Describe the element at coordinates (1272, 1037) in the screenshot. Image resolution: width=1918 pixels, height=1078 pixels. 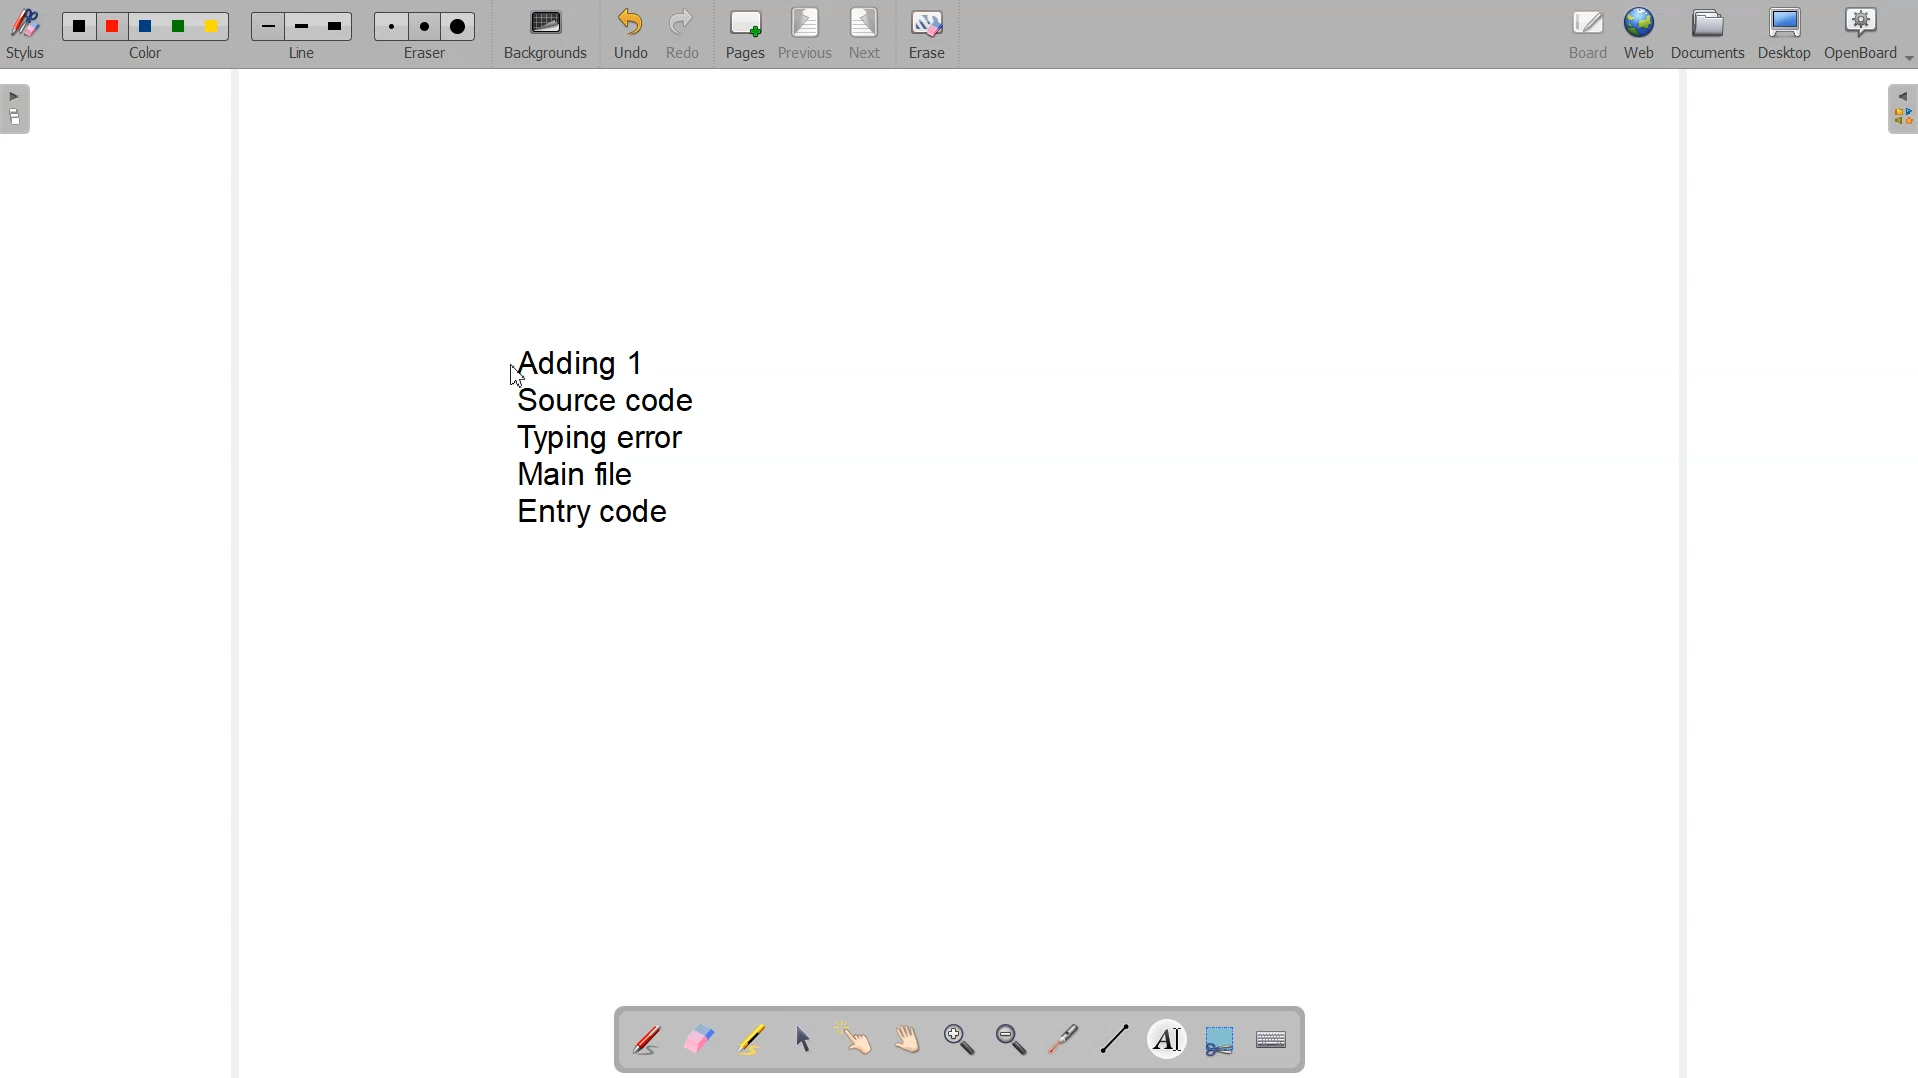
I see `Display virtual keyboard ` at that location.